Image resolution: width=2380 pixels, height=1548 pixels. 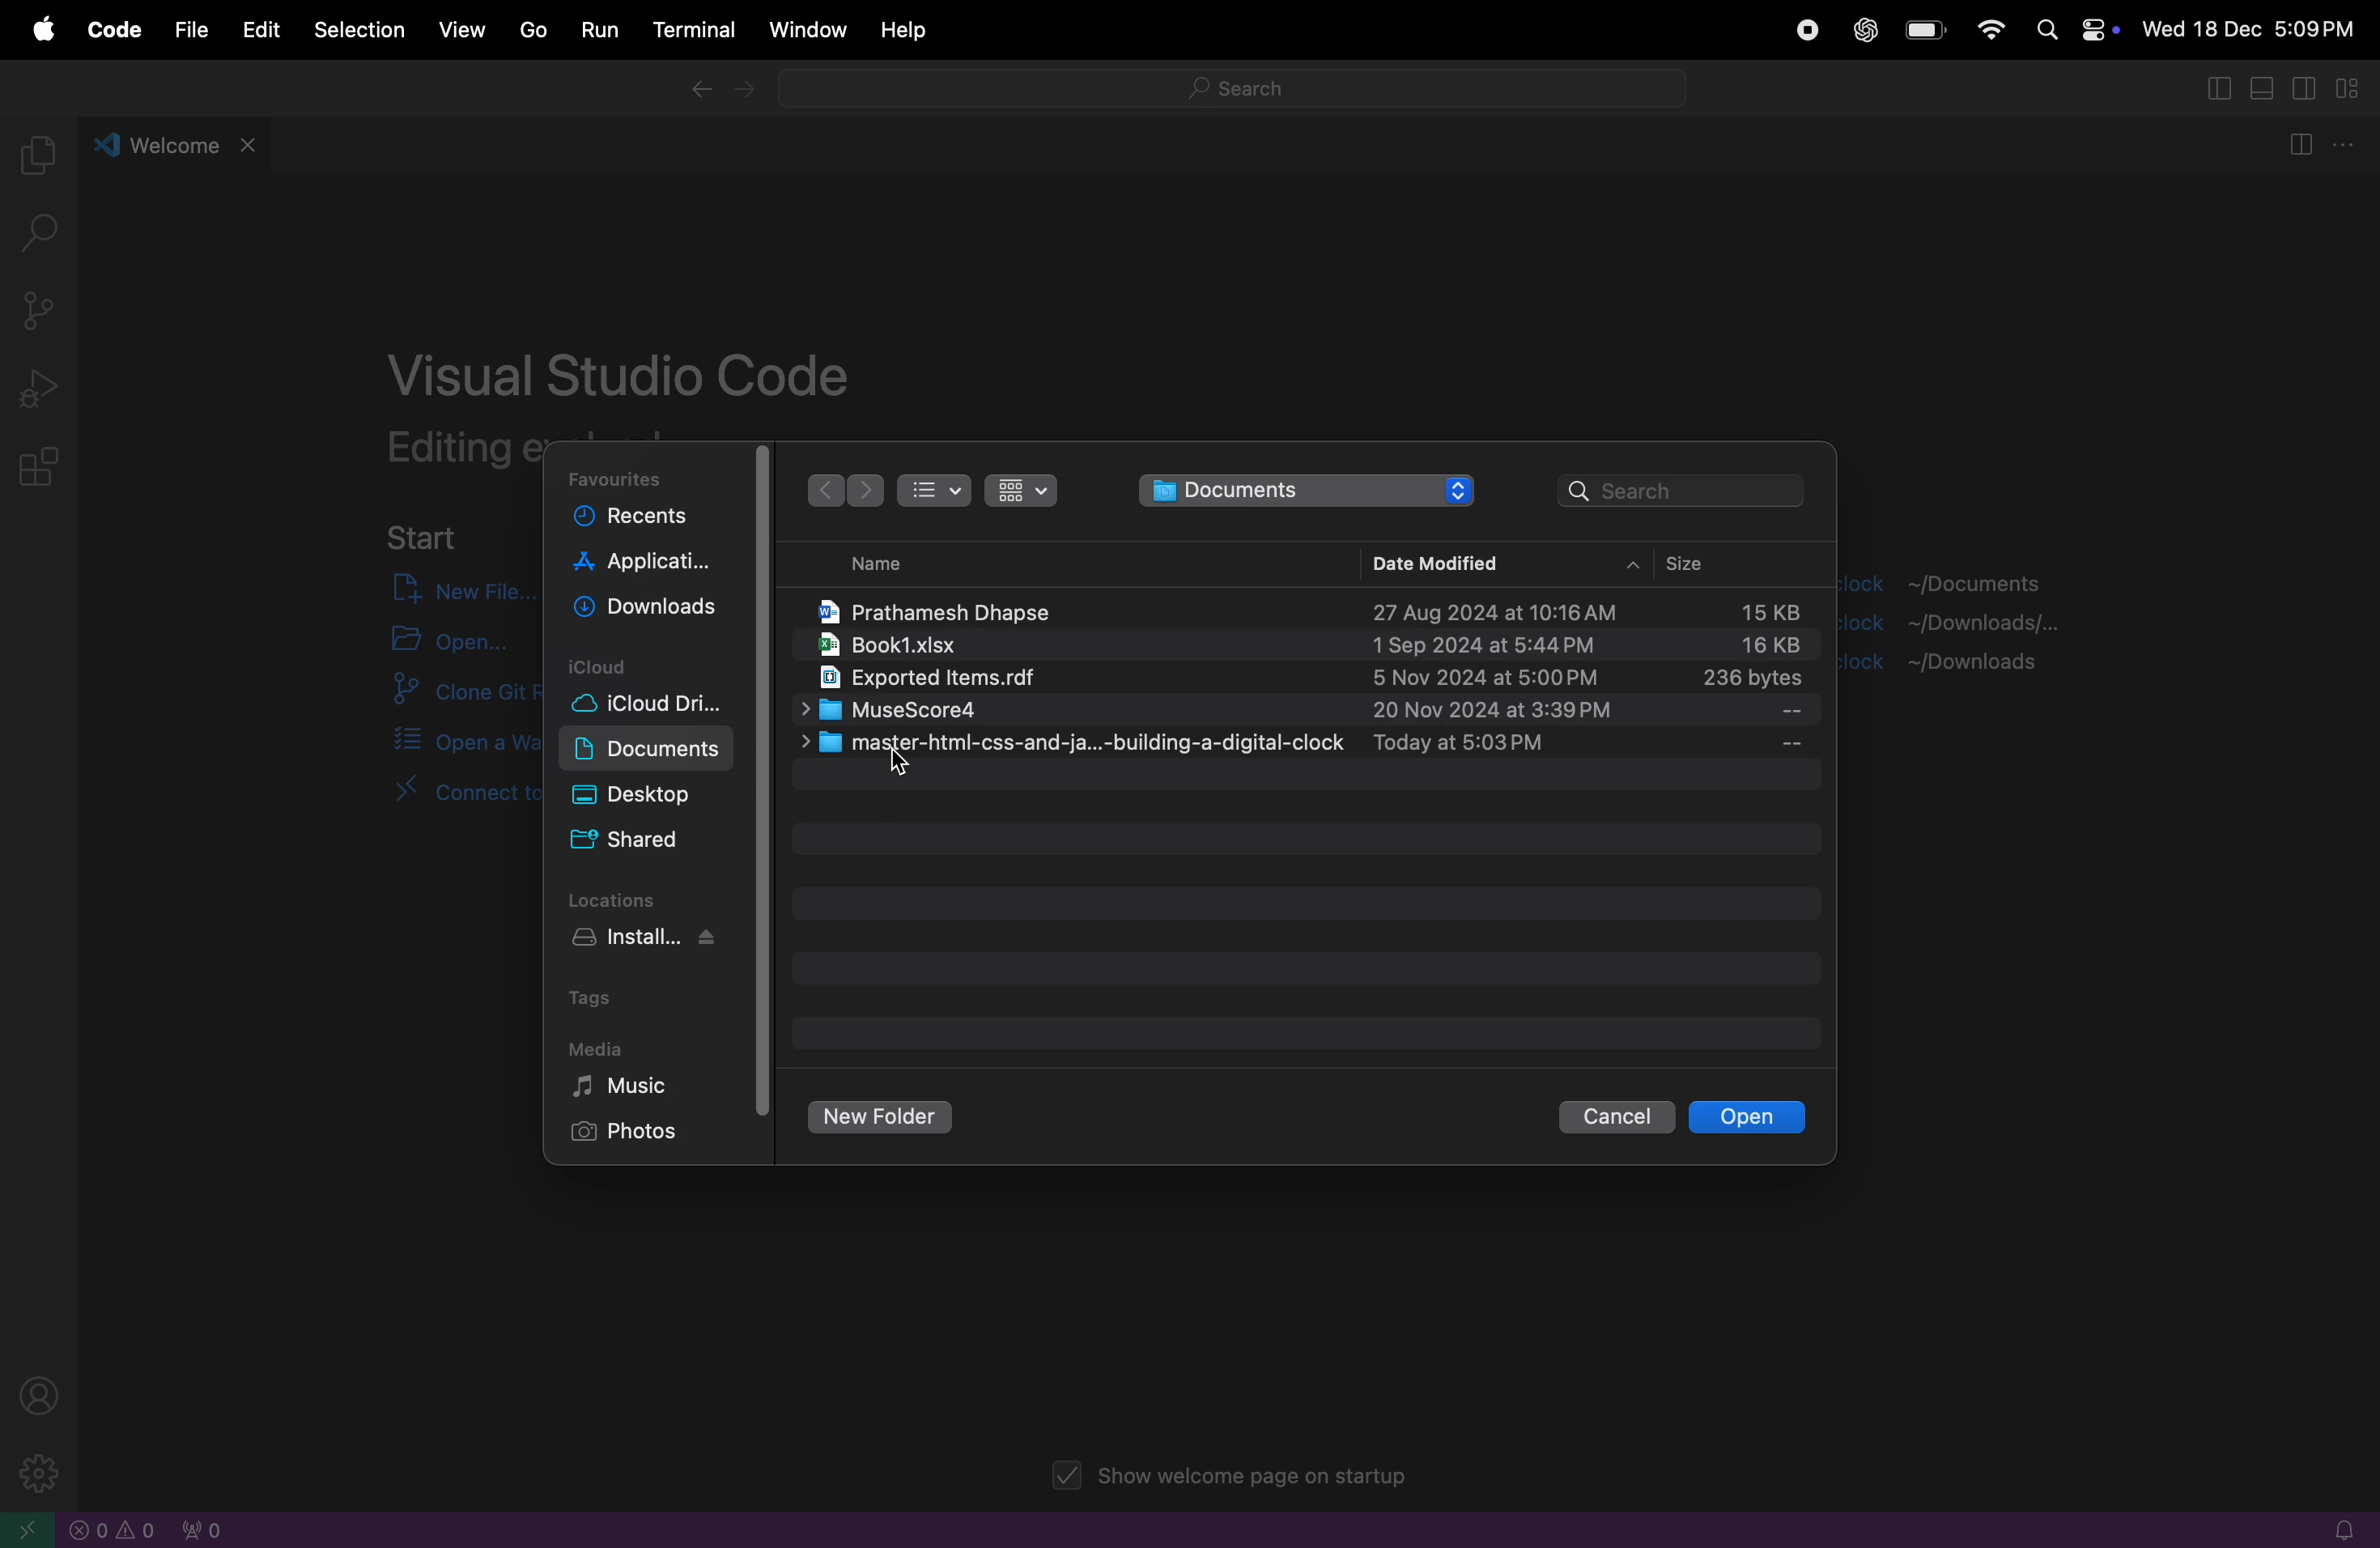 I want to click on chatgpt, so click(x=1864, y=31).